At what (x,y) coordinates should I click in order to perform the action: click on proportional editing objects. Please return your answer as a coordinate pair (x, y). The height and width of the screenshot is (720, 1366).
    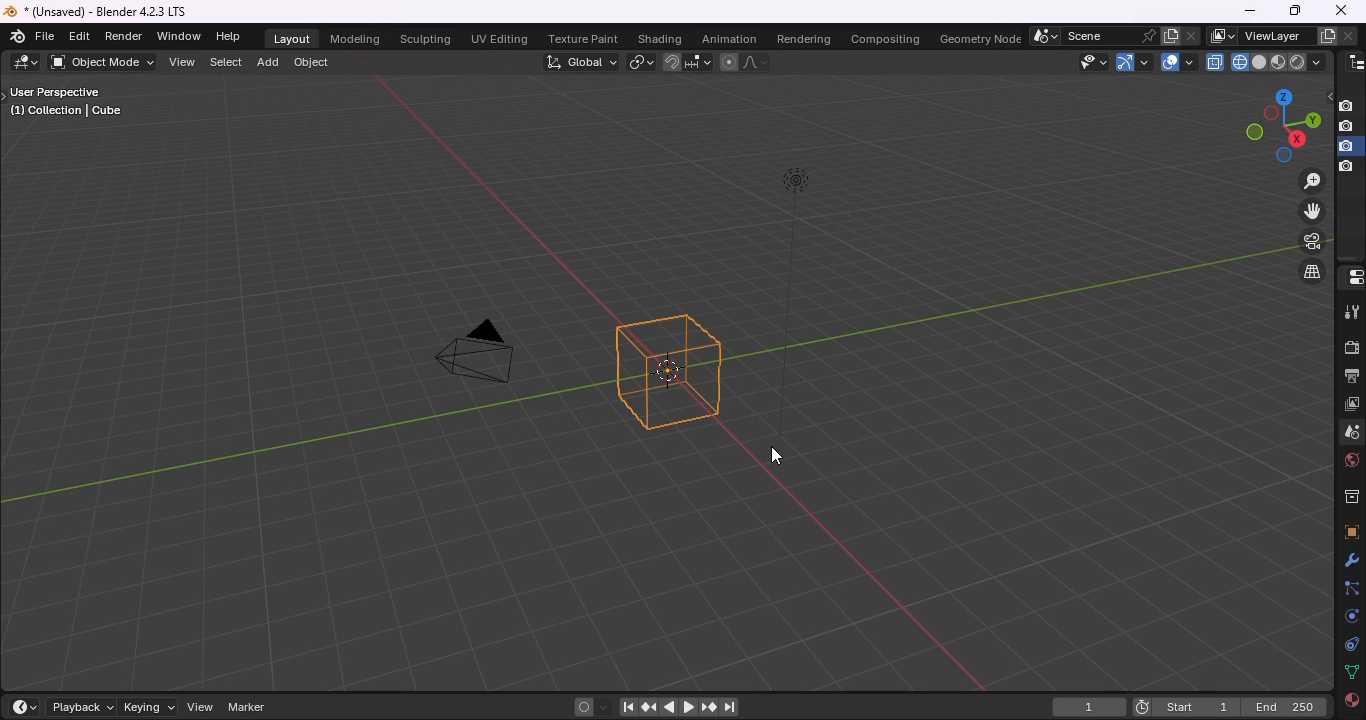
    Looking at the image, I should click on (729, 62).